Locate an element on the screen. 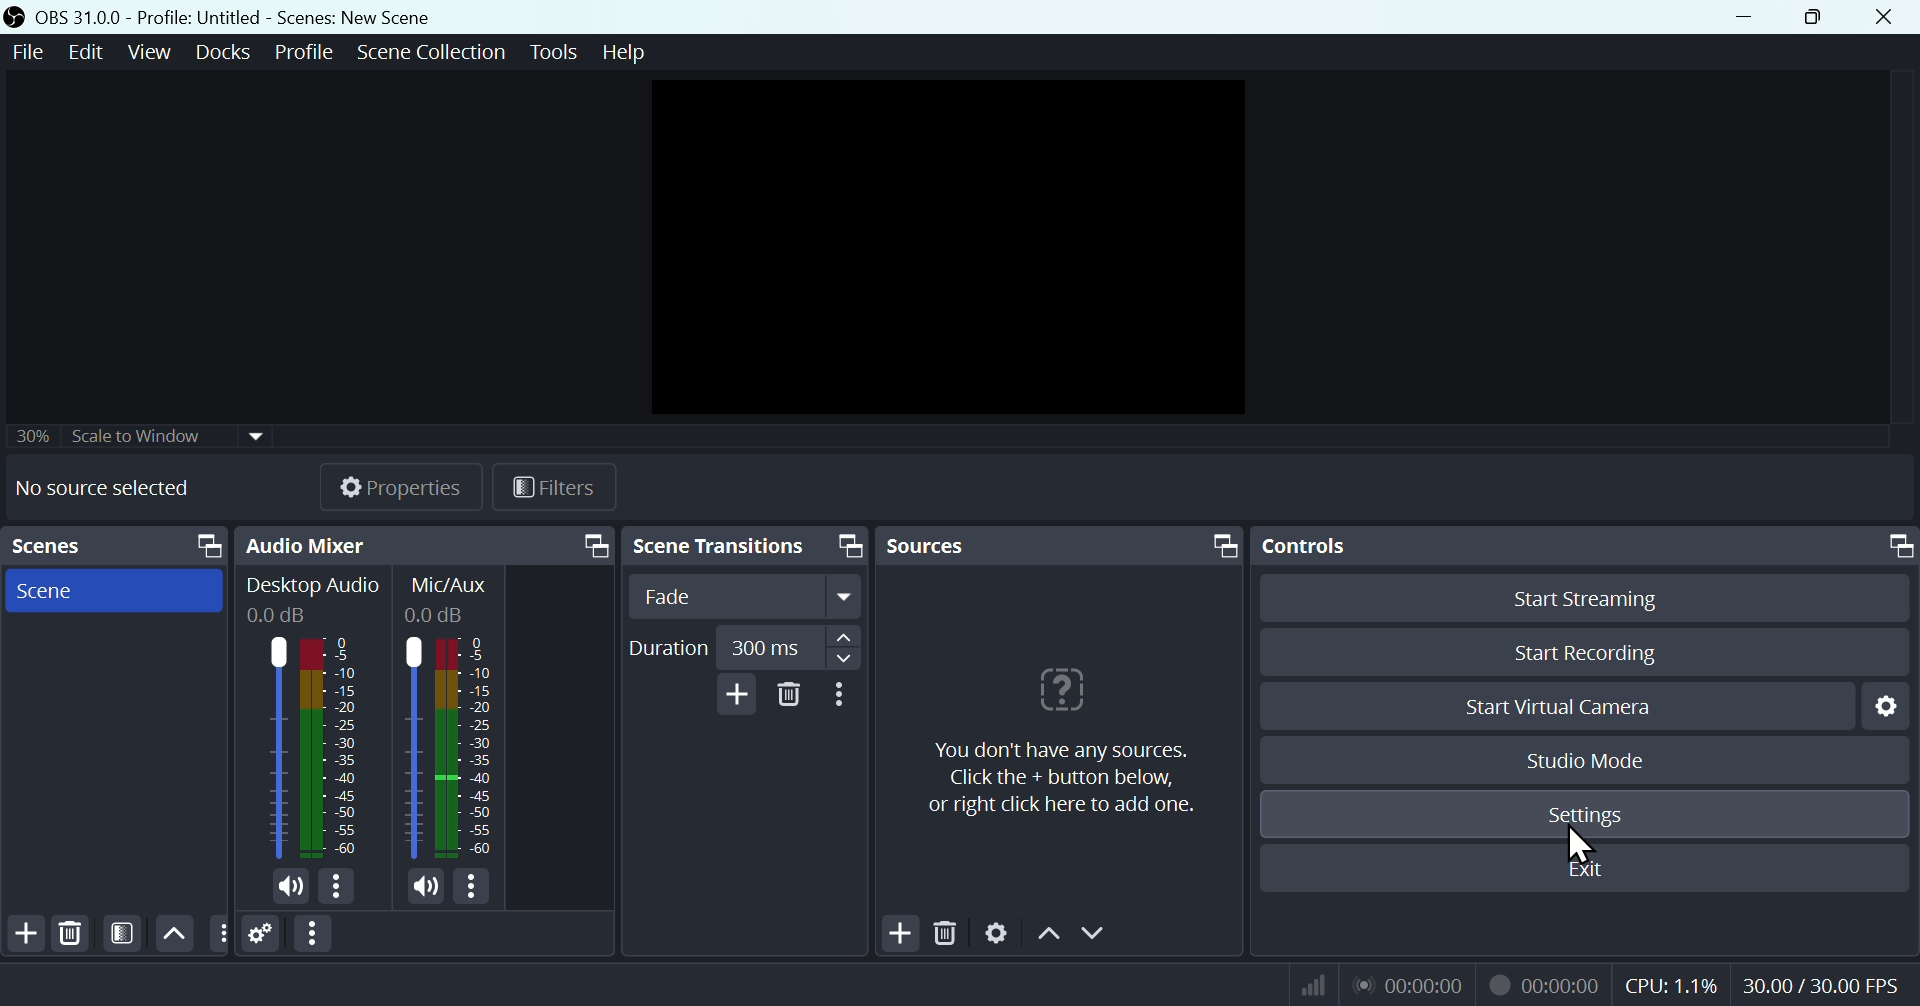 Image resolution: width=1920 pixels, height=1006 pixels. Scenes is located at coordinates (114, 544).